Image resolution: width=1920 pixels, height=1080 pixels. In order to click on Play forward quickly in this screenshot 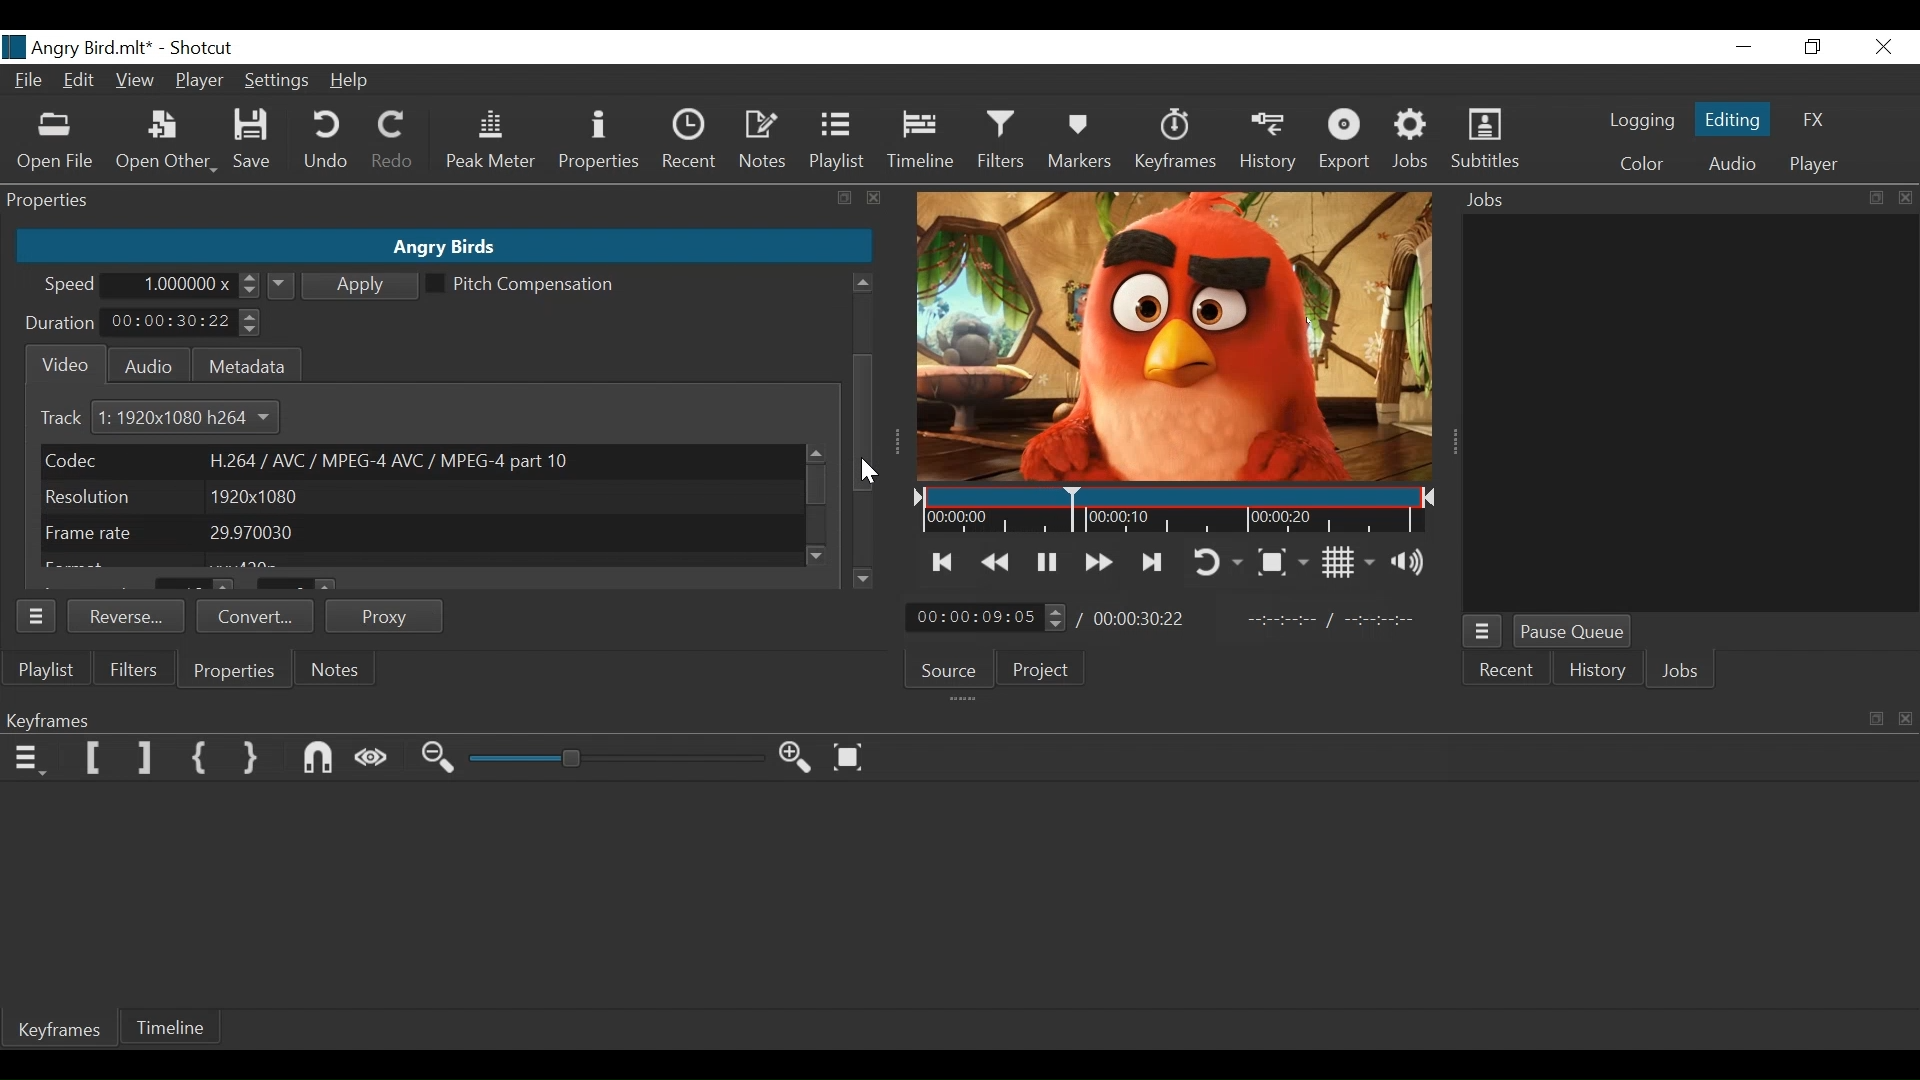, I will do `click(1096, 560)`.